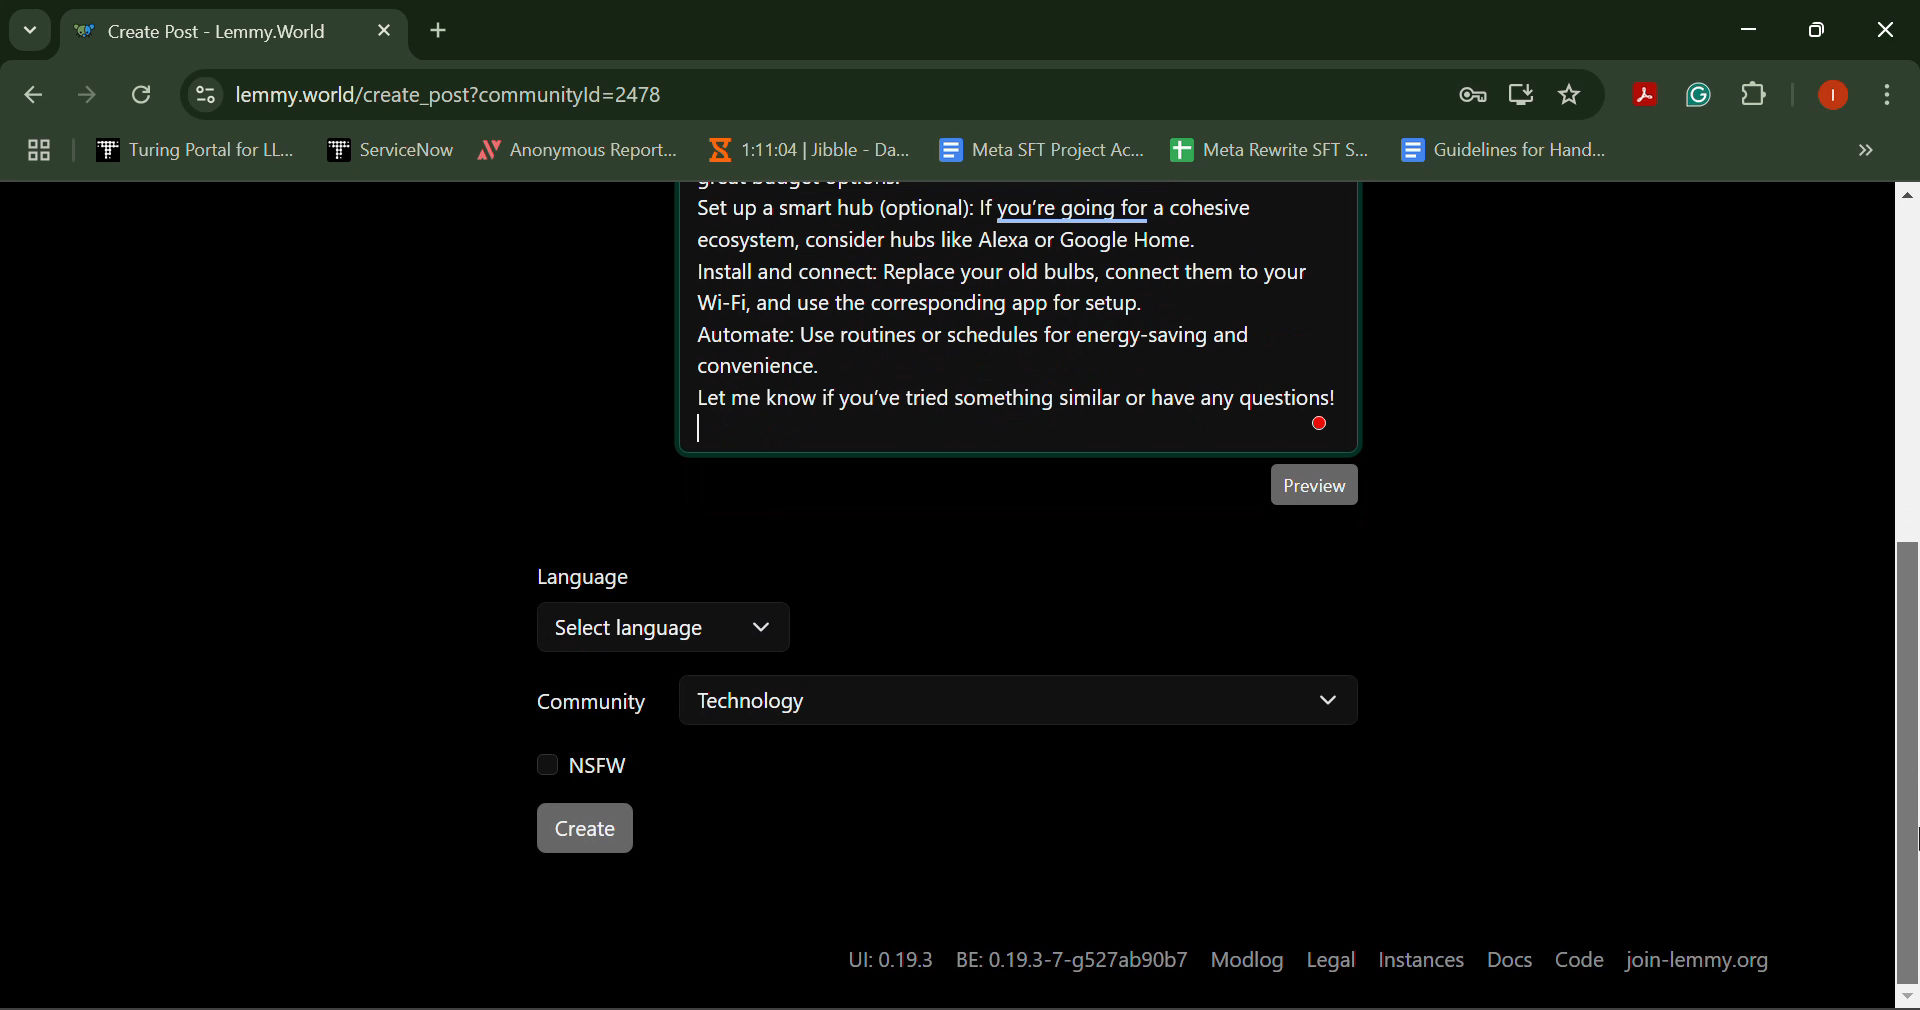 The width and height of the screenshot is (1920, 1010). Describe the element at coordinates (659, 610) in the screenshot. I see `Select Language` at that location.